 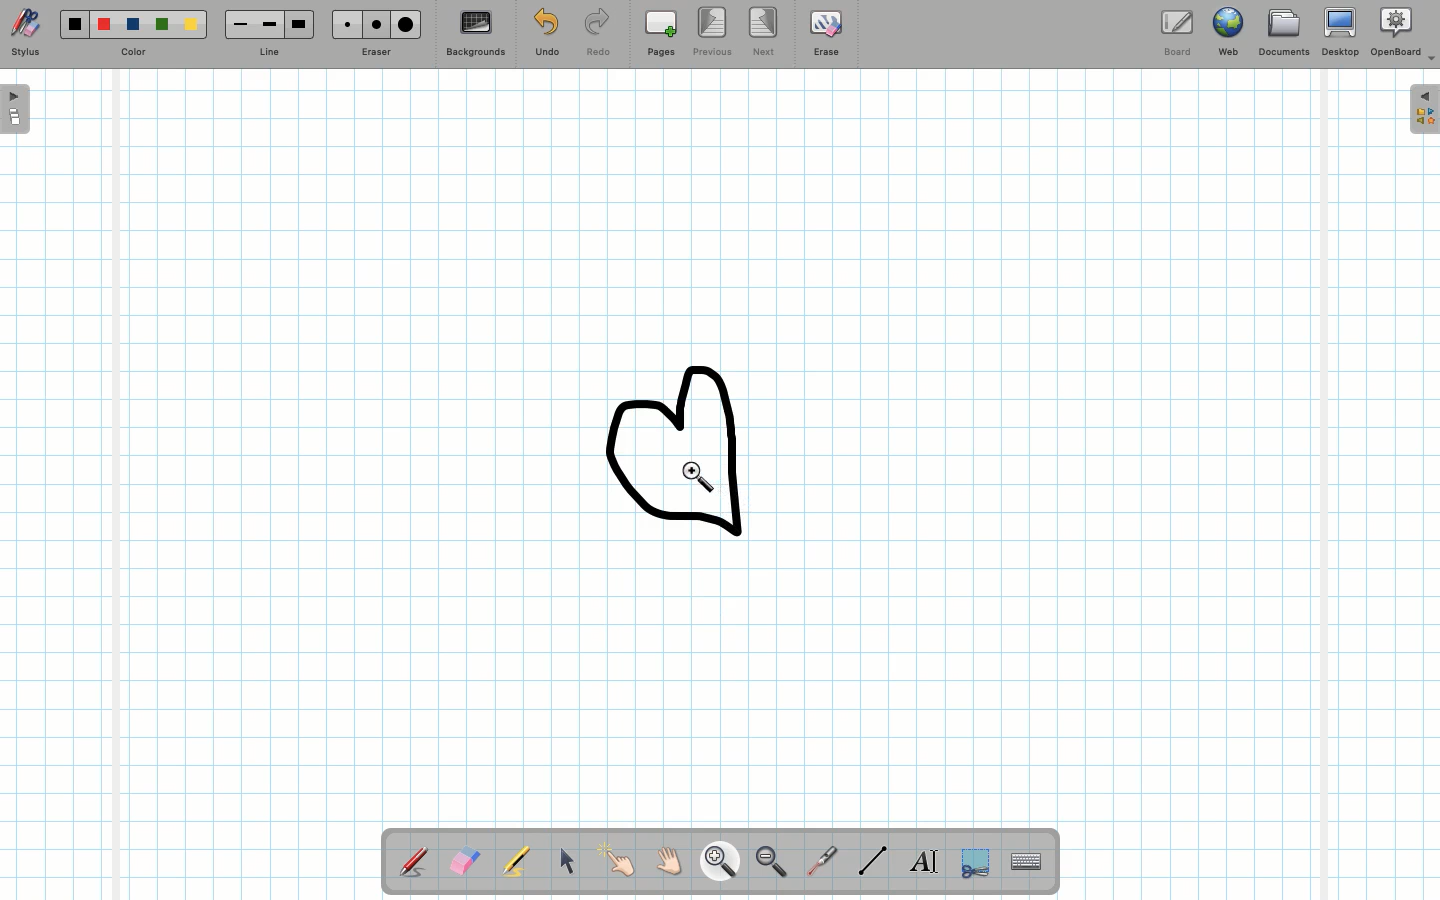 What do you see at coordinates (670, 861) in the screenshot?
I see `Grab` at bounding box center [670, 861].